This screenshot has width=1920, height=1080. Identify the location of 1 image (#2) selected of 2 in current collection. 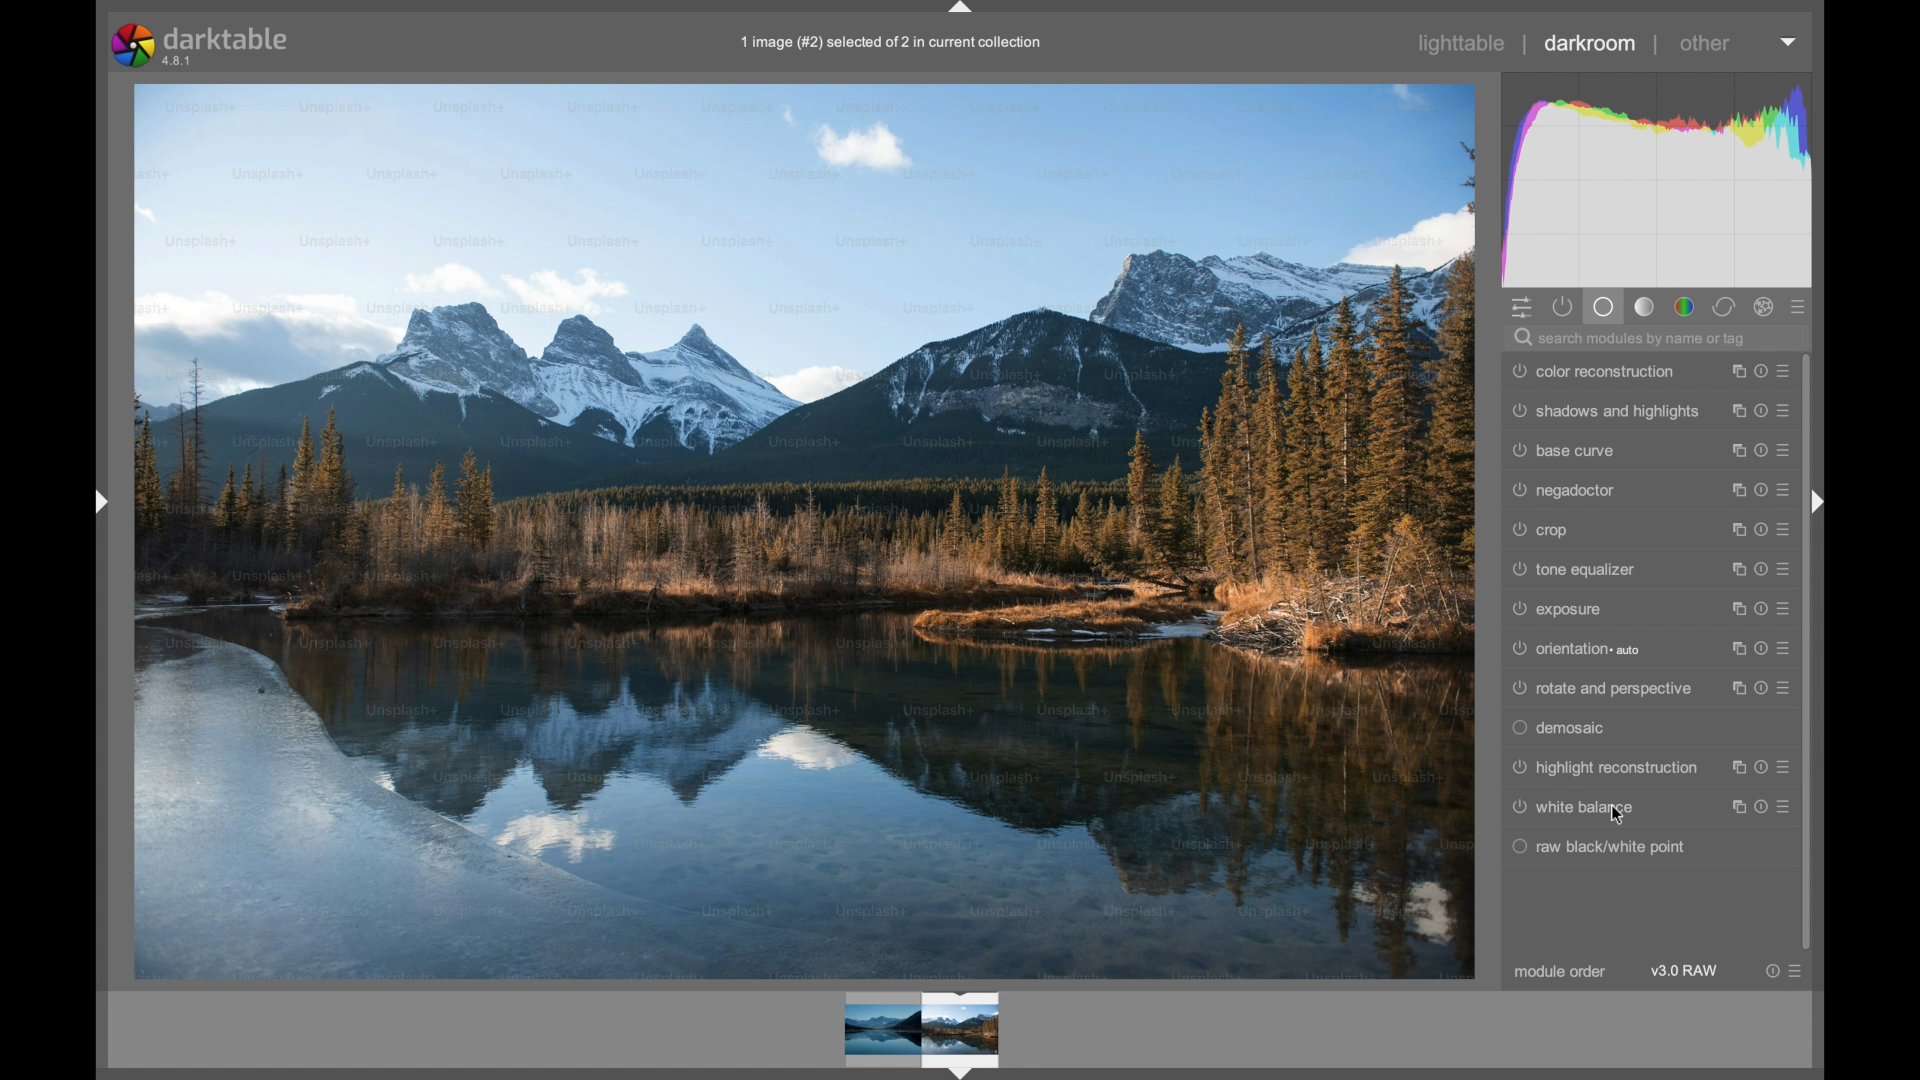
(899, 43).